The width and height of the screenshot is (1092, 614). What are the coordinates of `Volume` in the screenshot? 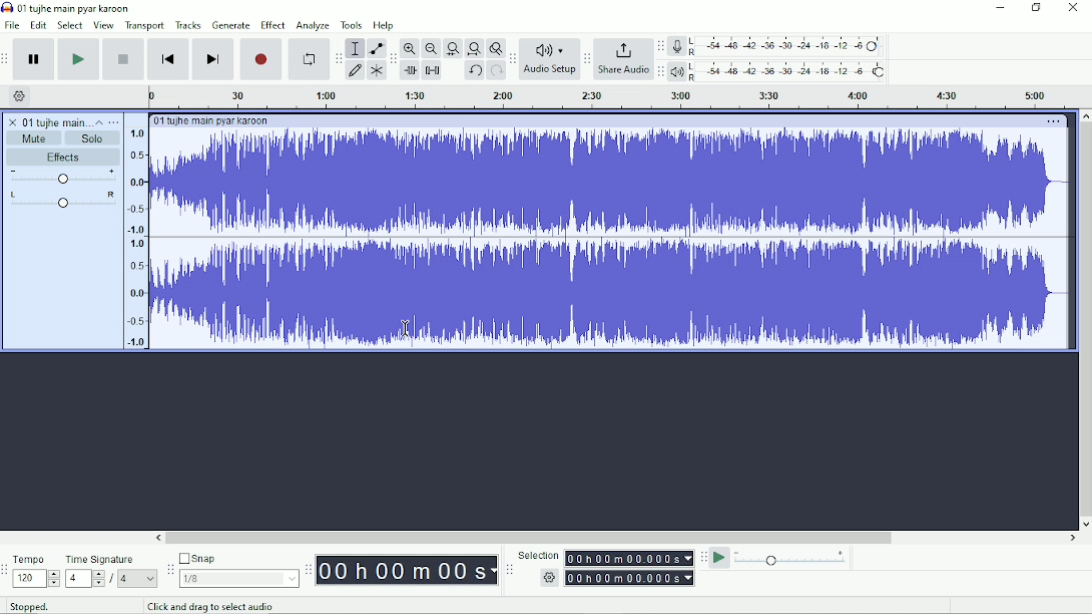 It's located at (62, 177).